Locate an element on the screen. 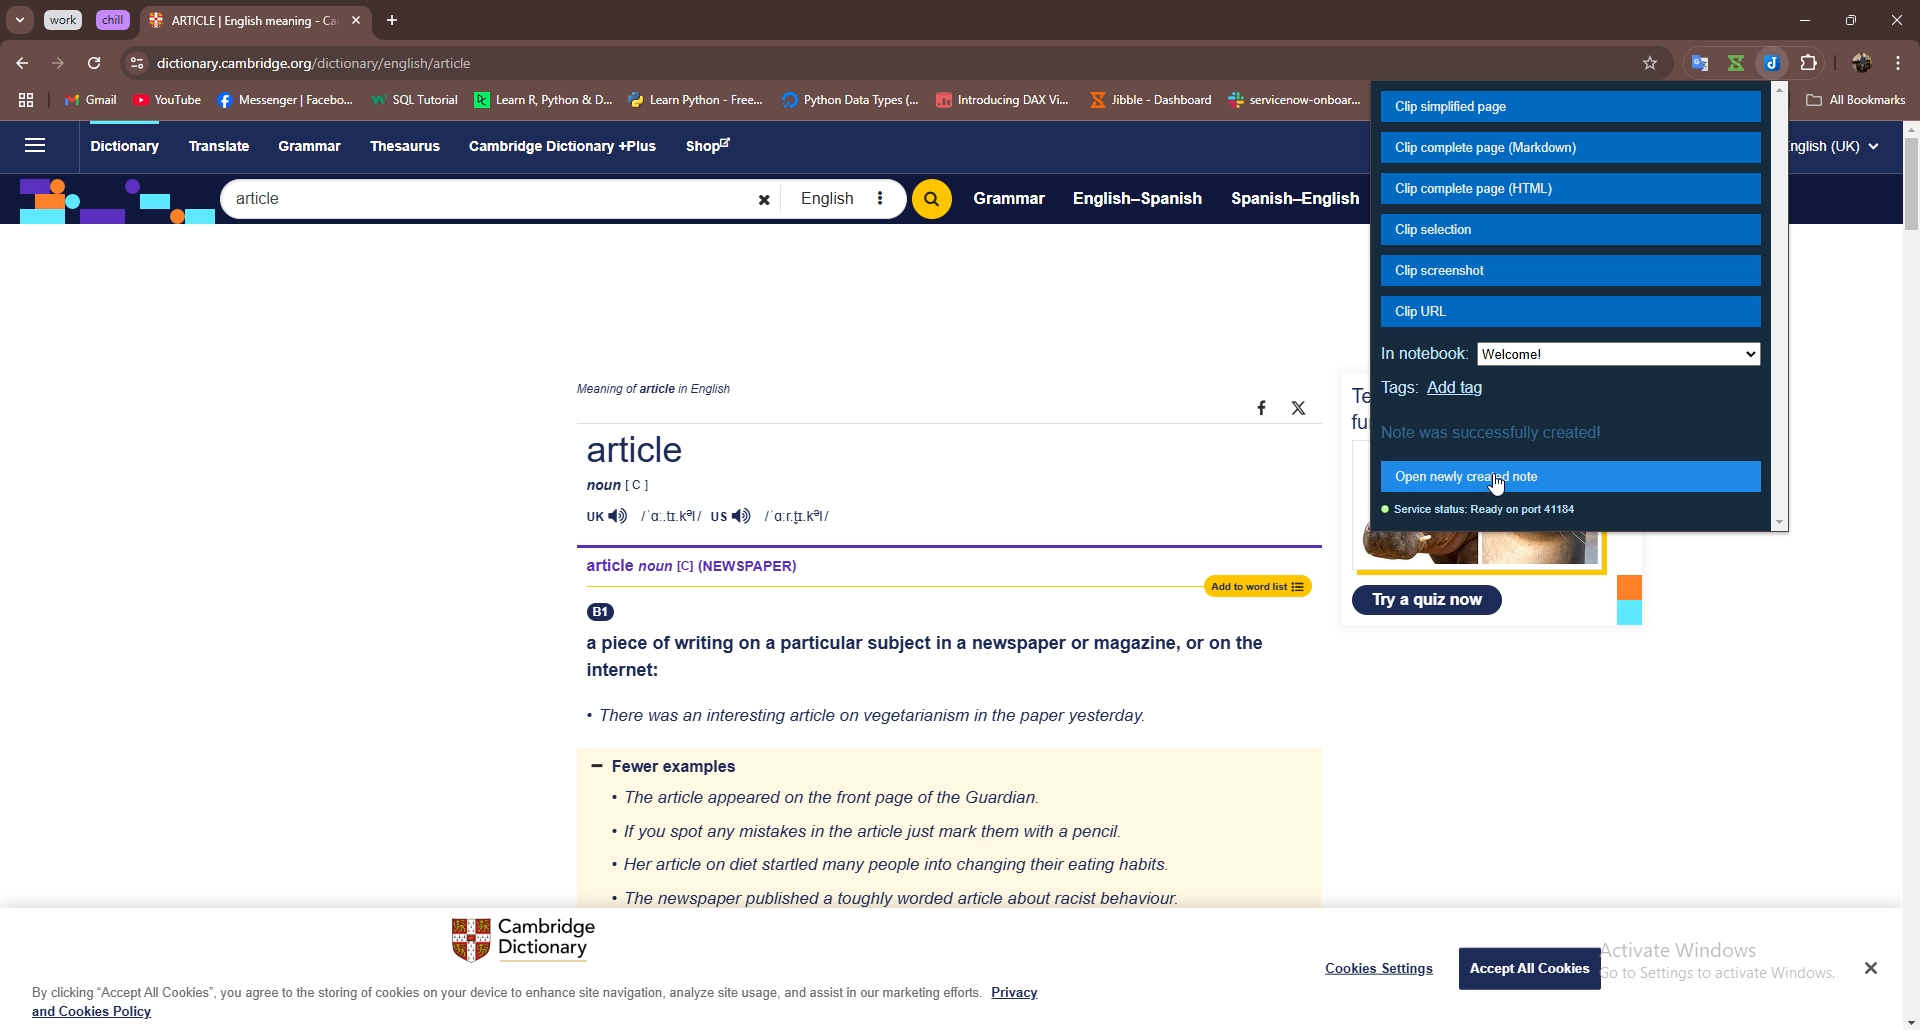  Grammar is located at coordinates (1009, 197).